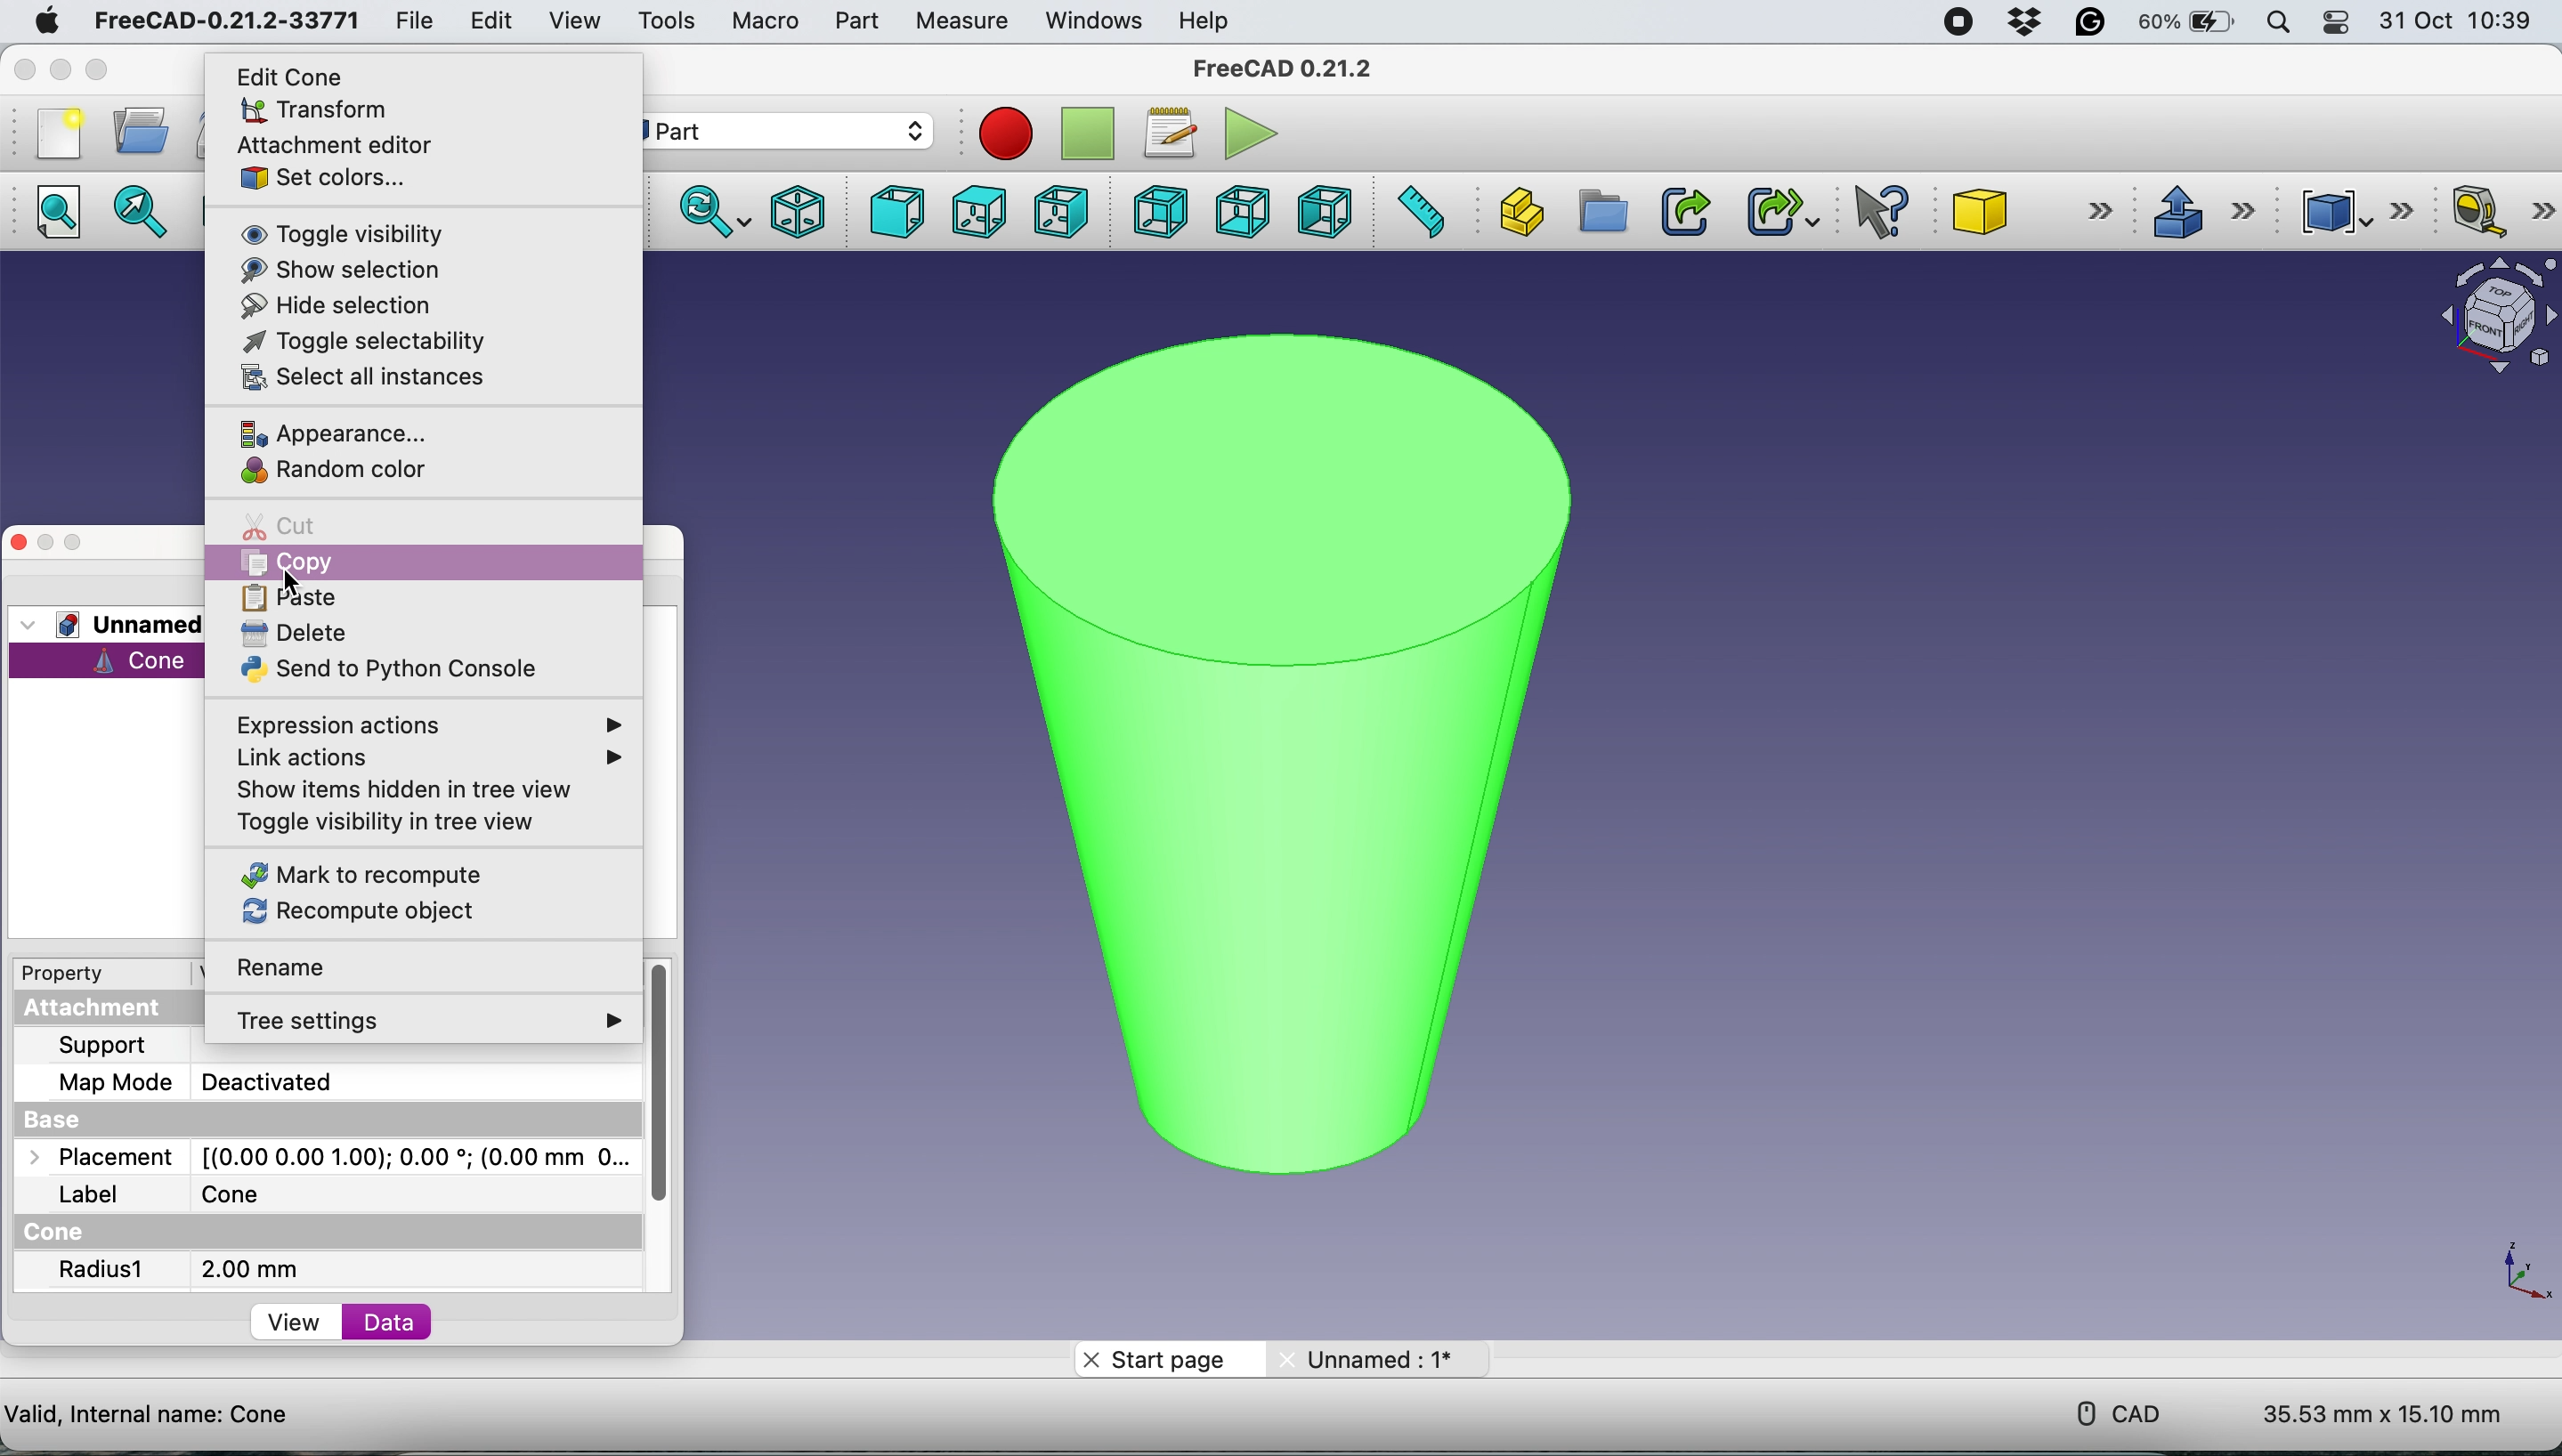 This screenshot has height=1456, width=2562. What do you see at coordinates (1168, 1358) in the screenshot?
I see `start page` at bounding box center [1168, 1358].